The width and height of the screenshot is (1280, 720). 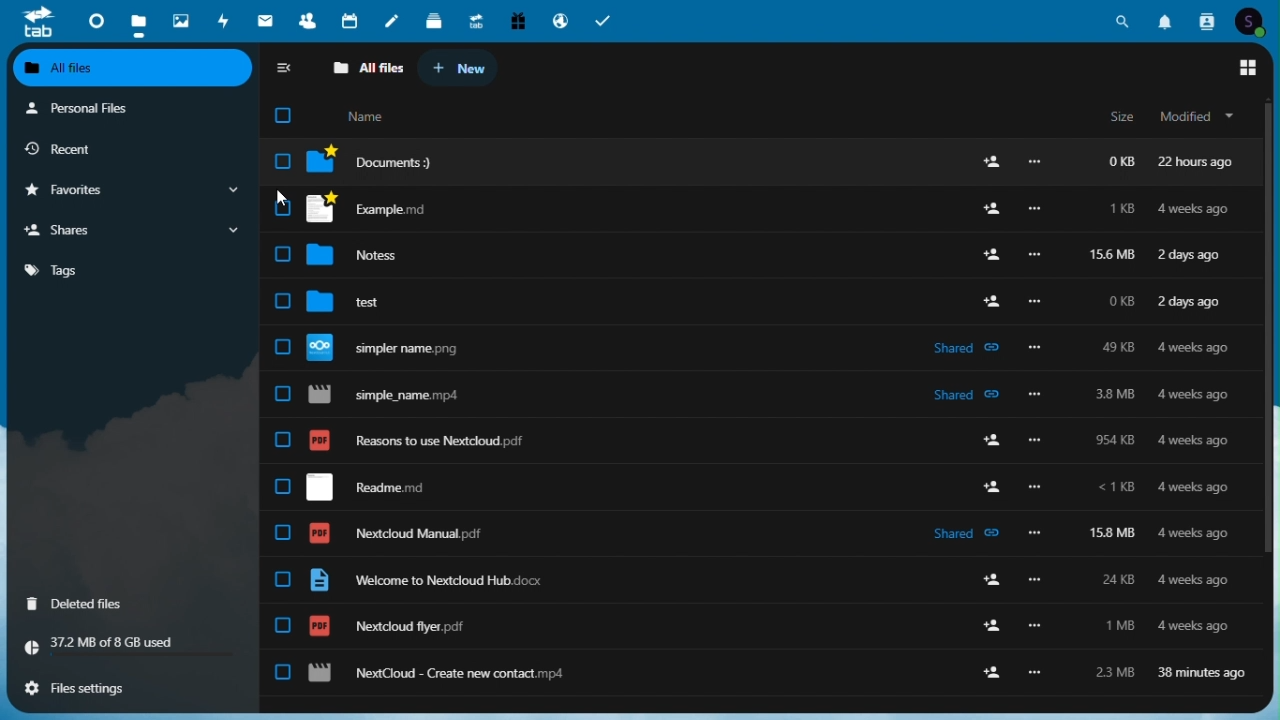 I want to click on readme.md, so click(x=385, y=488).